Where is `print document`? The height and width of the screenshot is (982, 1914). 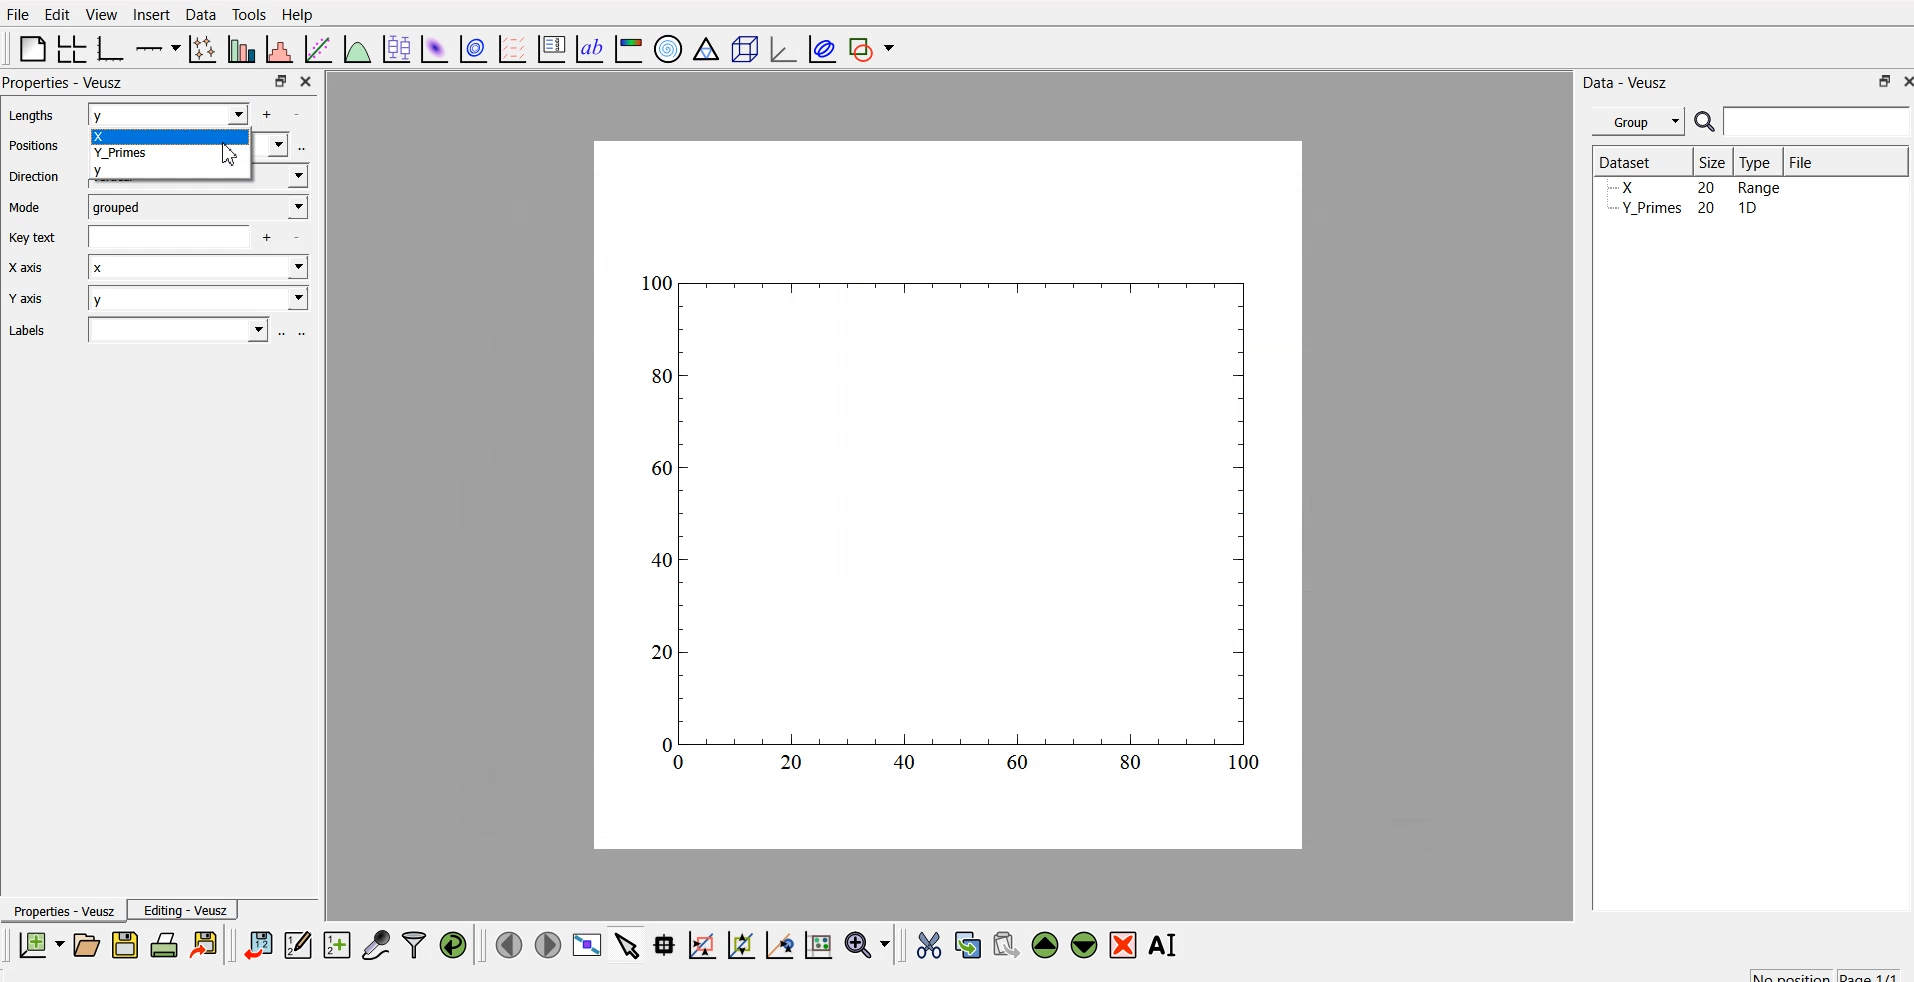 print document is located at coordinates (166, 946).